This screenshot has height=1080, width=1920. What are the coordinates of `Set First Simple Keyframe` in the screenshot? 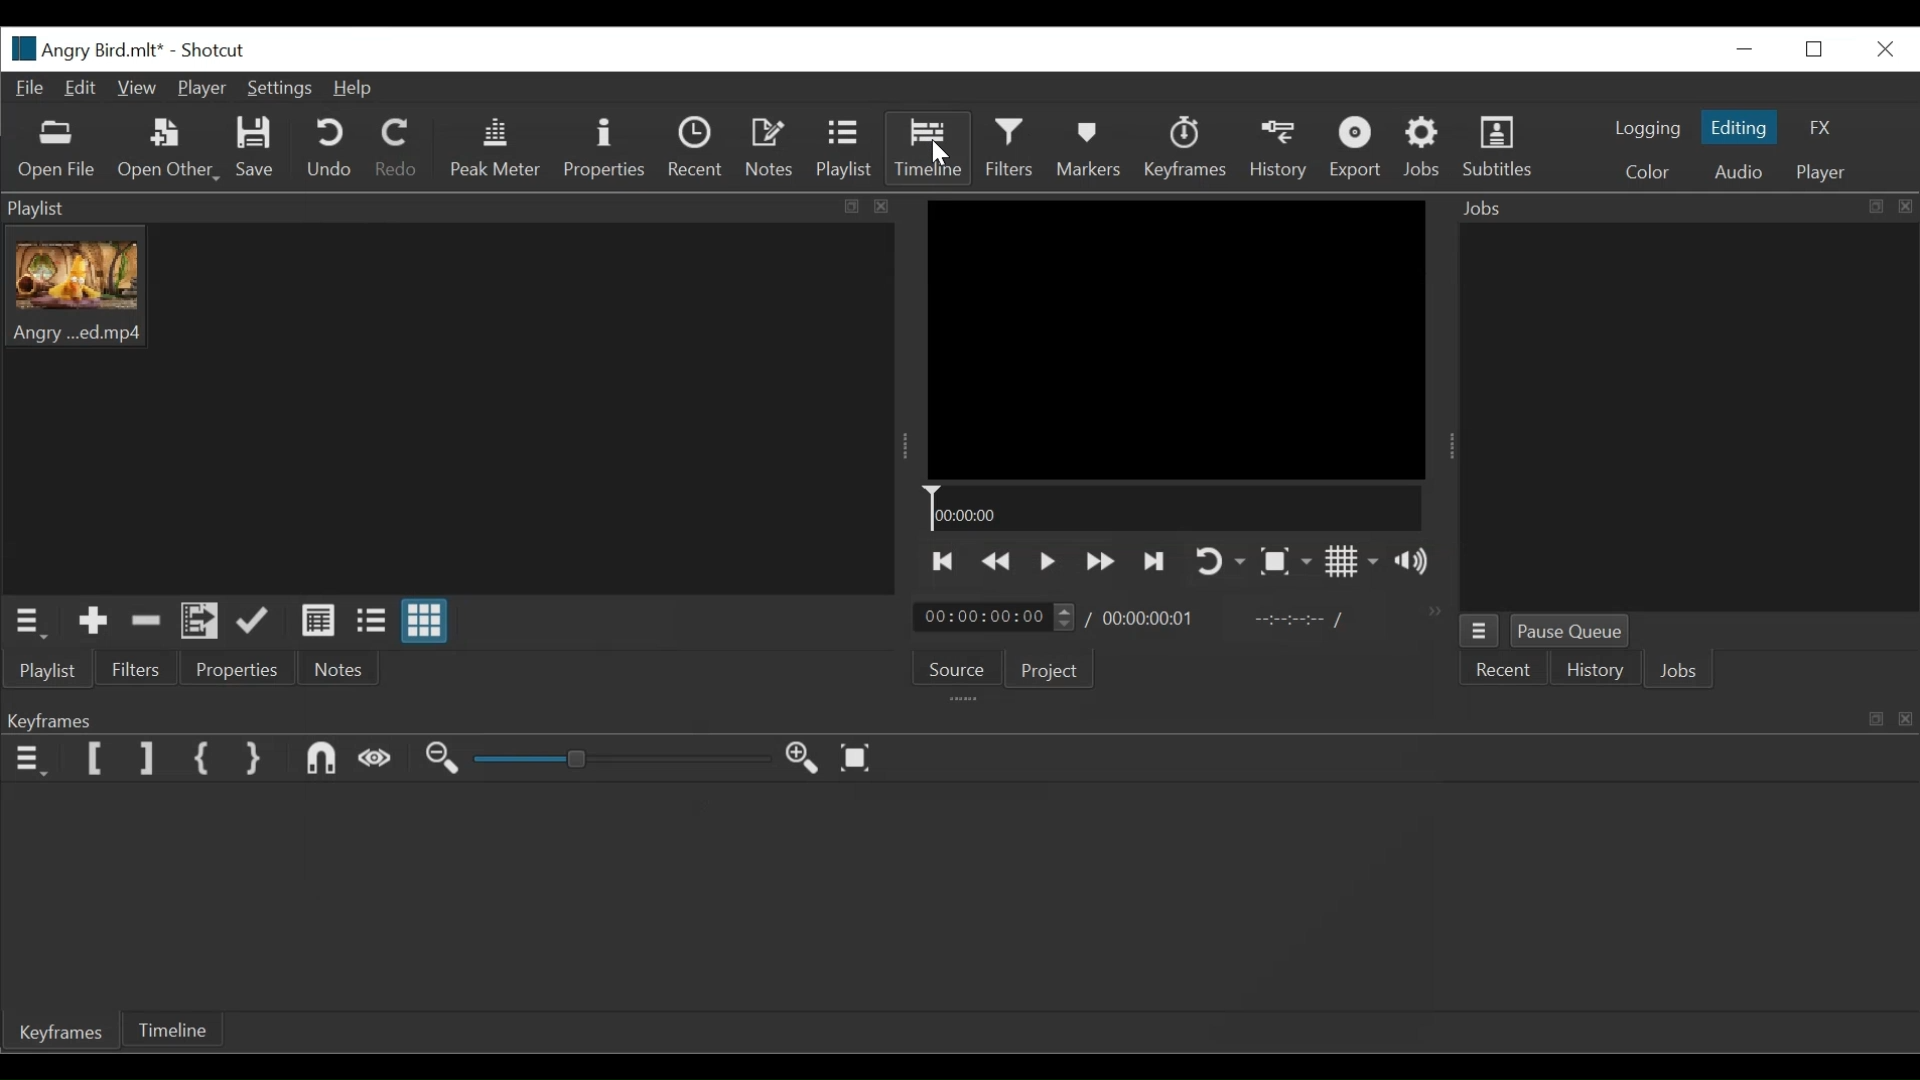 It's located at (206, 761).